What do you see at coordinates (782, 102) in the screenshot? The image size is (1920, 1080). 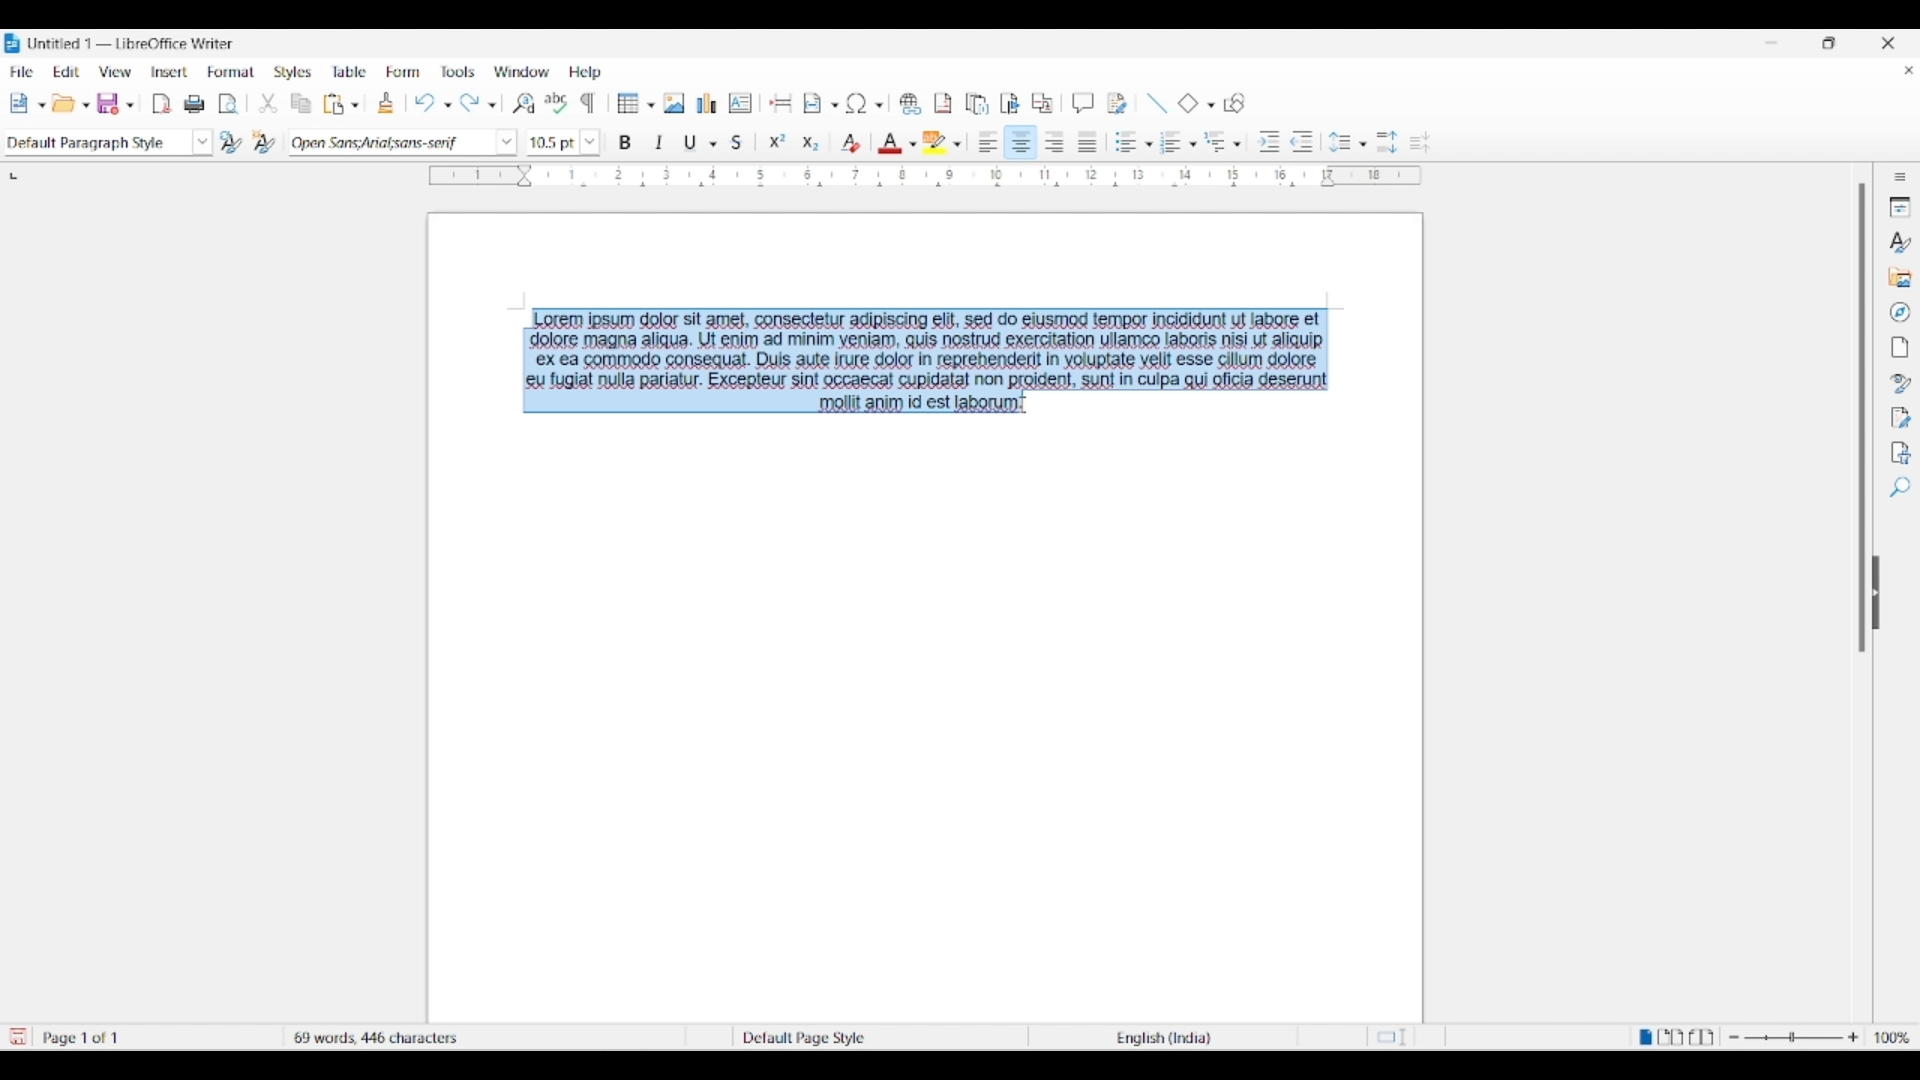 I see `Insert page break` at bounding box center [782, 102].